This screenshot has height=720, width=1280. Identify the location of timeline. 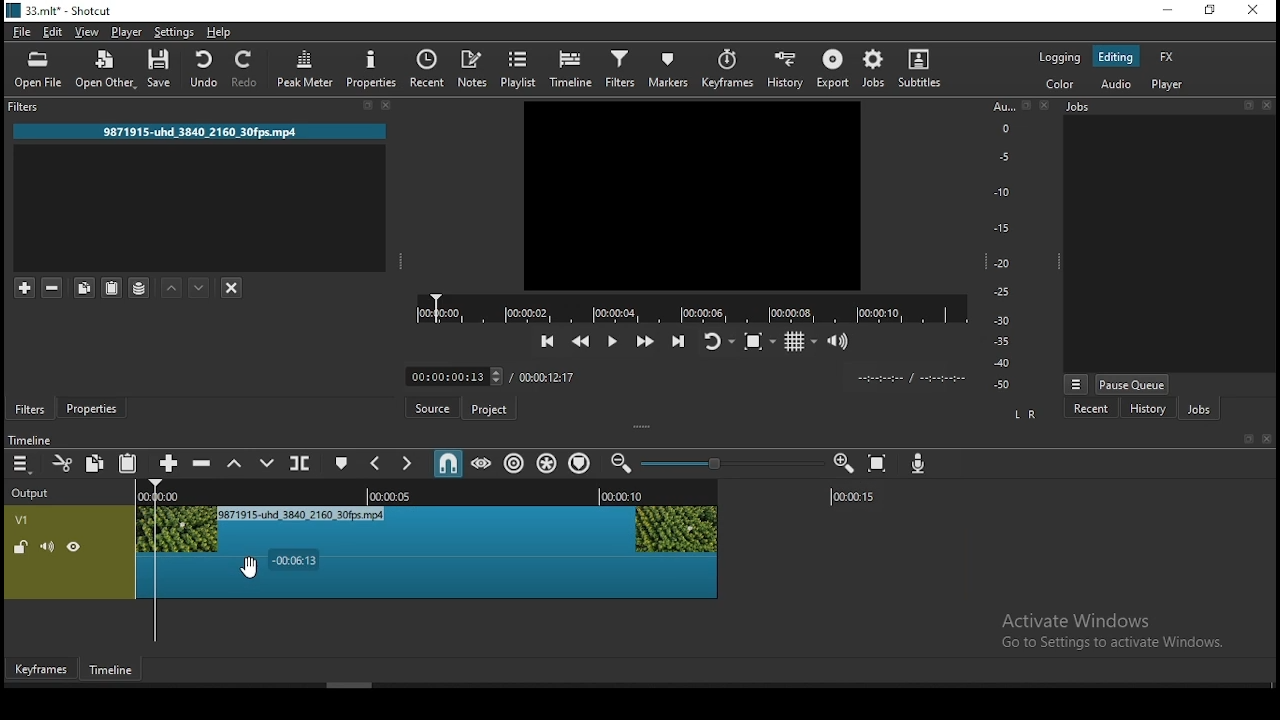
(571, 67).